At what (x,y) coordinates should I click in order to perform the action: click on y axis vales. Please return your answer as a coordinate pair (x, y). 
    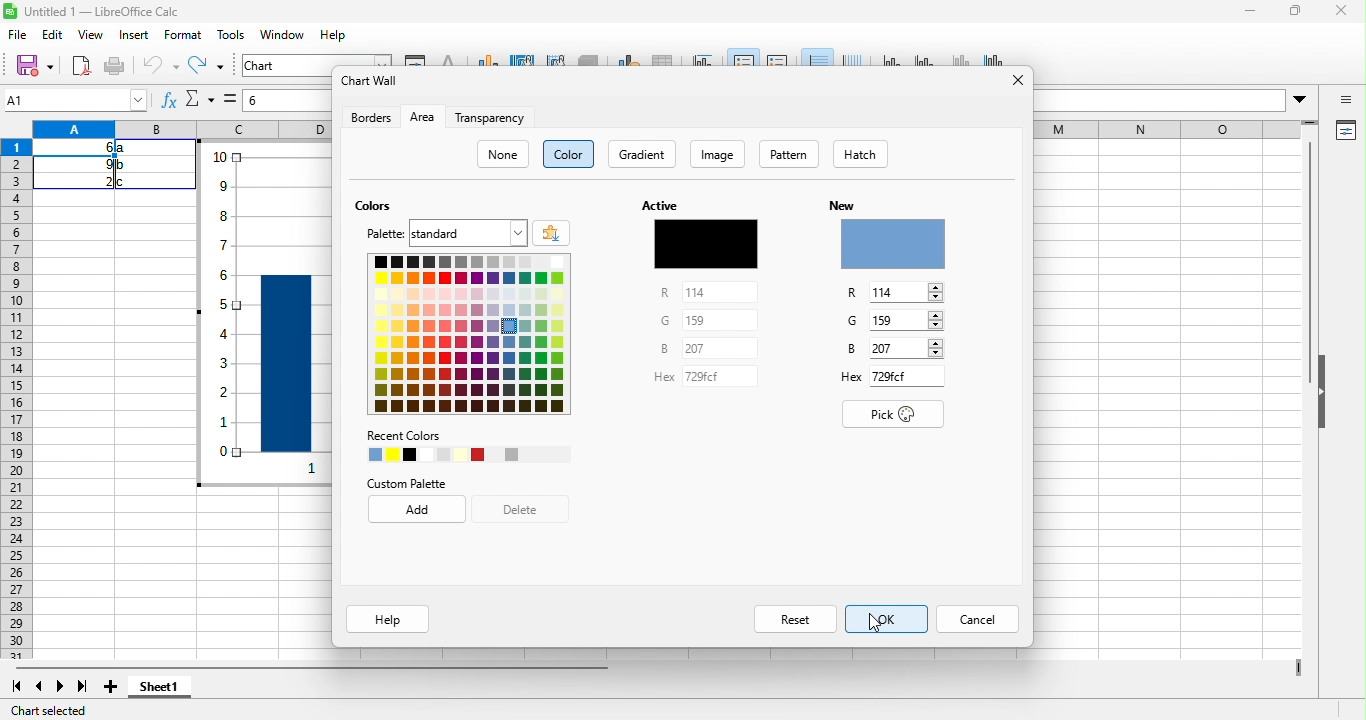
    Looking at the image, I should click on (223, 321).